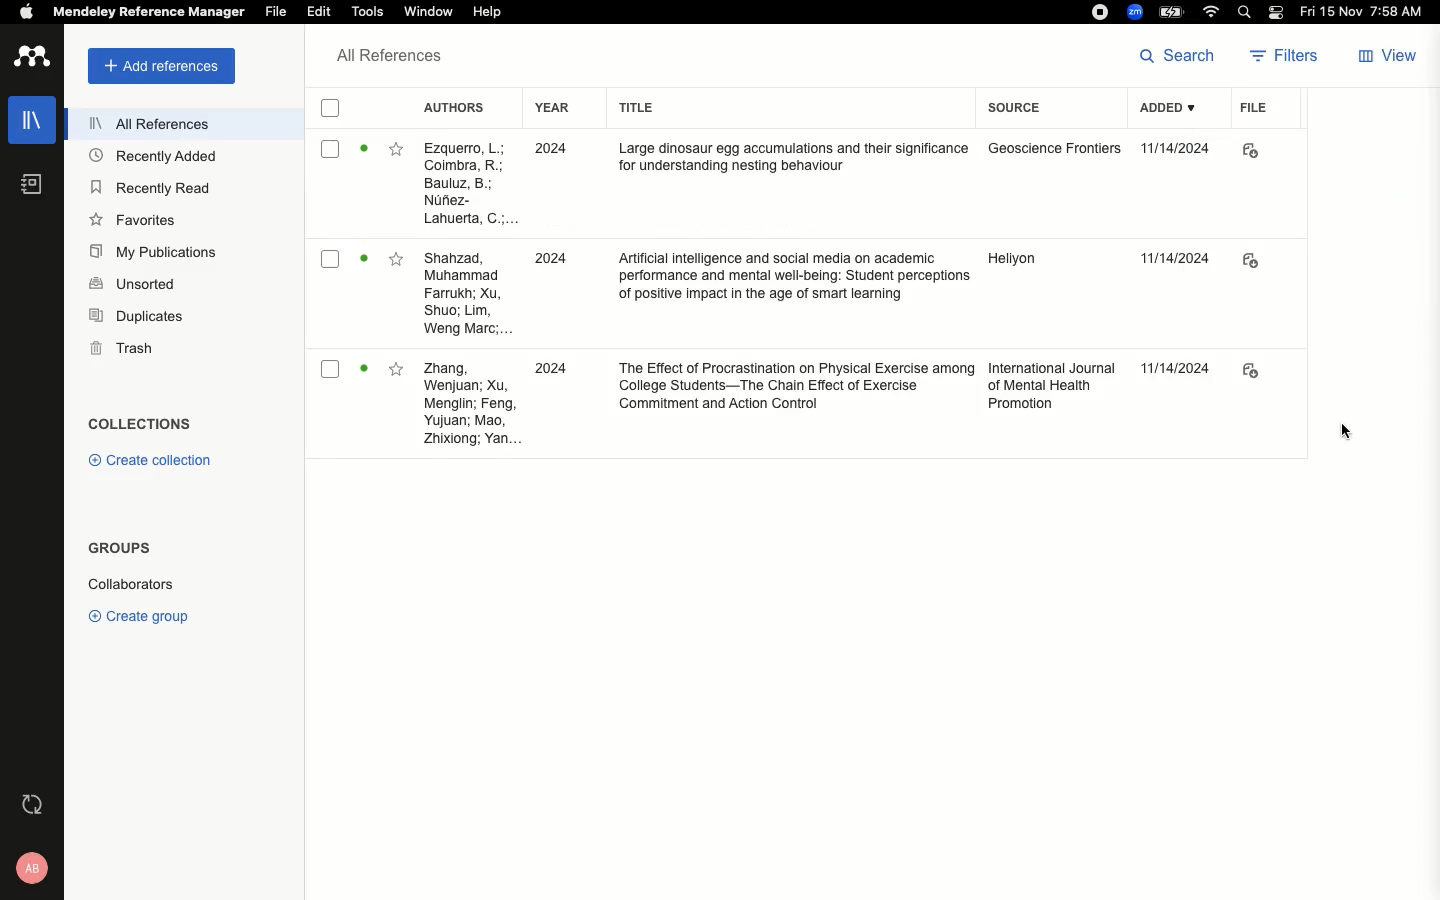  I want to click on Artificial intelligence and social media on academic
performance and mental well-being: Student perceptions
of positive impact in the age of smart leaming, so click(794, 280).